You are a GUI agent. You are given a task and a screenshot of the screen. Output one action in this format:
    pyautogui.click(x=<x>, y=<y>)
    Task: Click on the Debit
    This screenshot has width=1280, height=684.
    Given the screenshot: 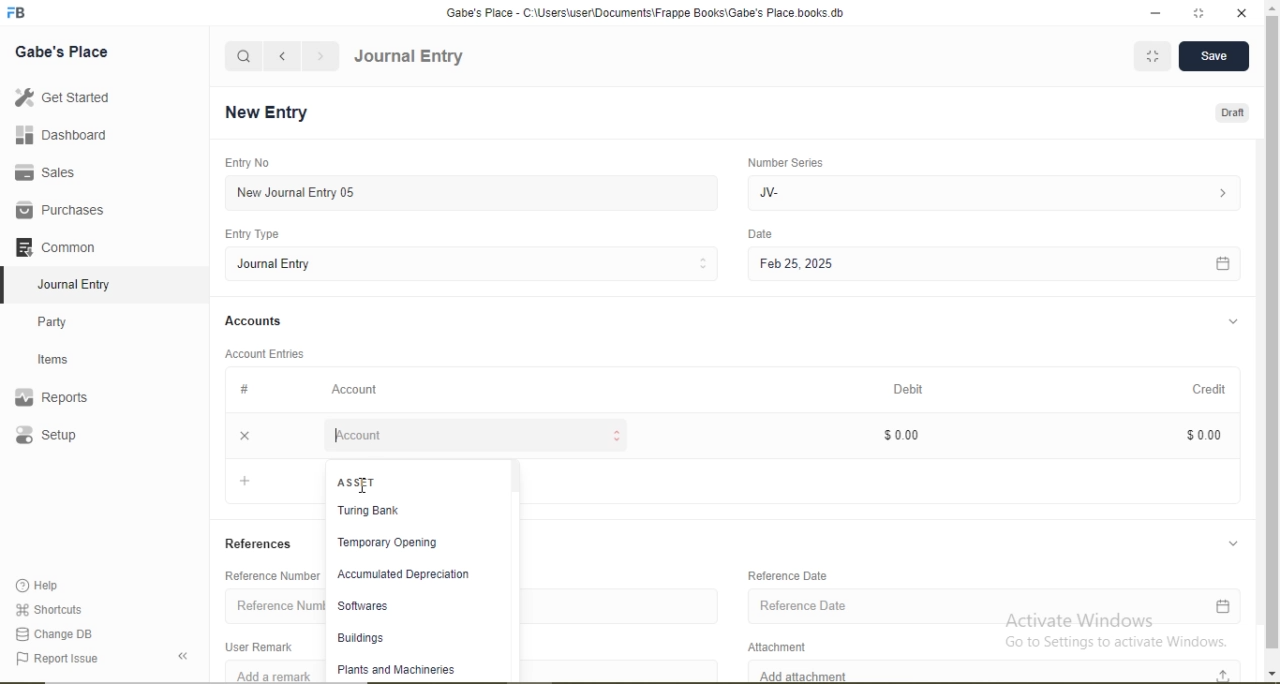 What is the action you would take?
    pyautogui.click(x=922, y=390)
    